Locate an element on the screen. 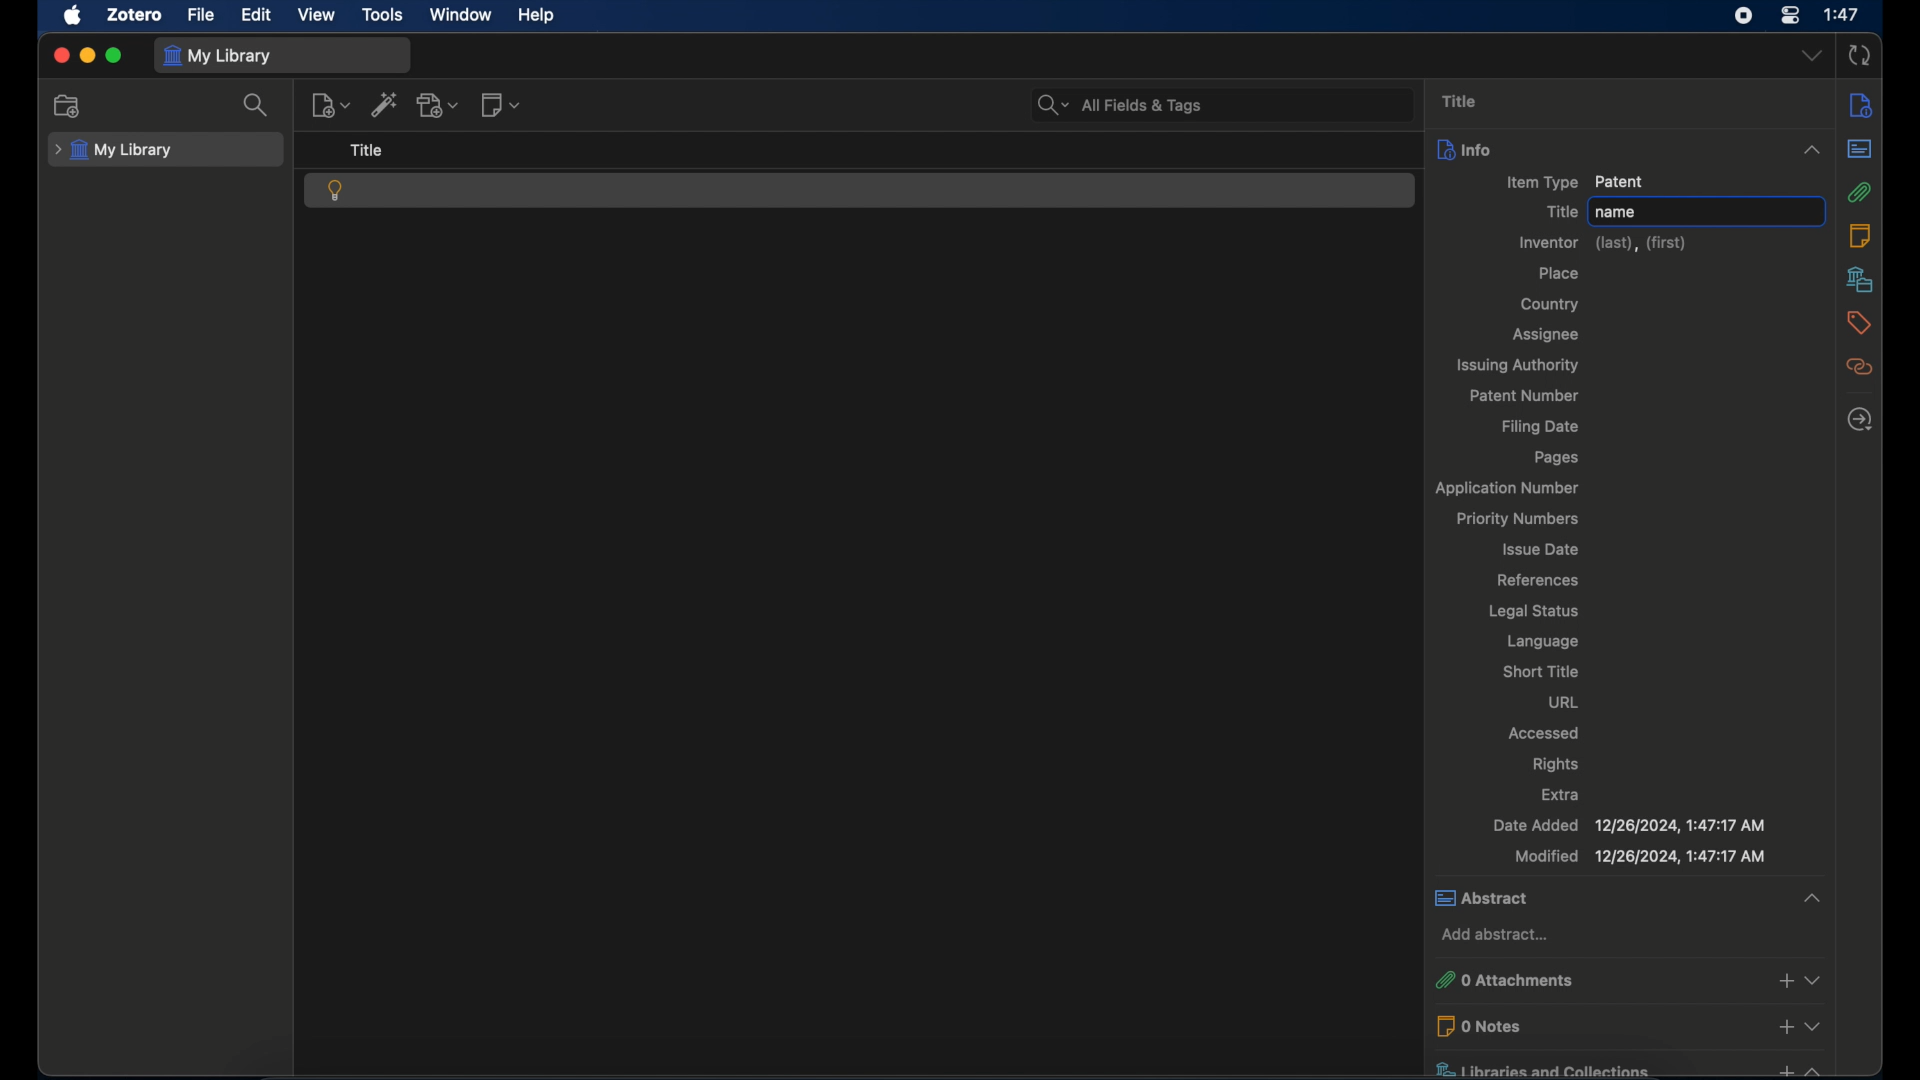 The width and height of the screenshot is (1920, 1080). item type patient is located at coordinates (1574, 182).